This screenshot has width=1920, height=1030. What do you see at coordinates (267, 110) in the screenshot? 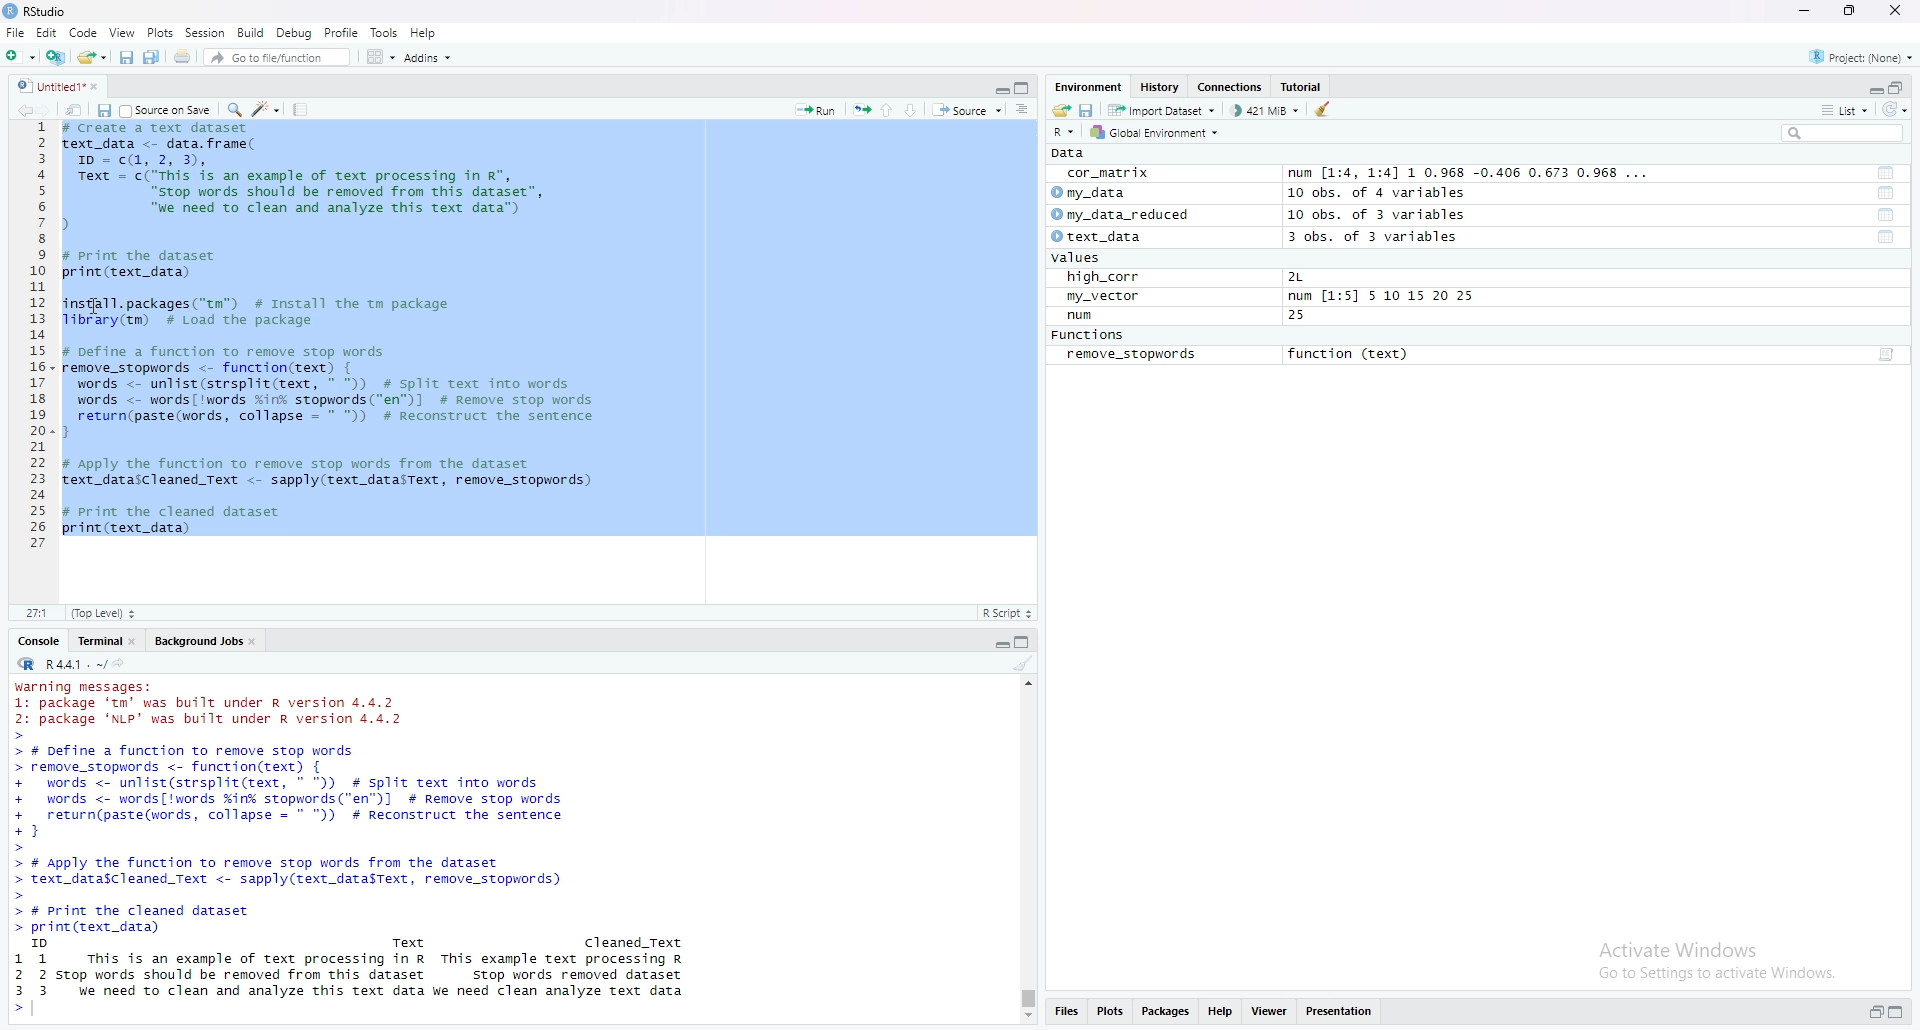
I see `code tools` at bounding box center [267, 110].